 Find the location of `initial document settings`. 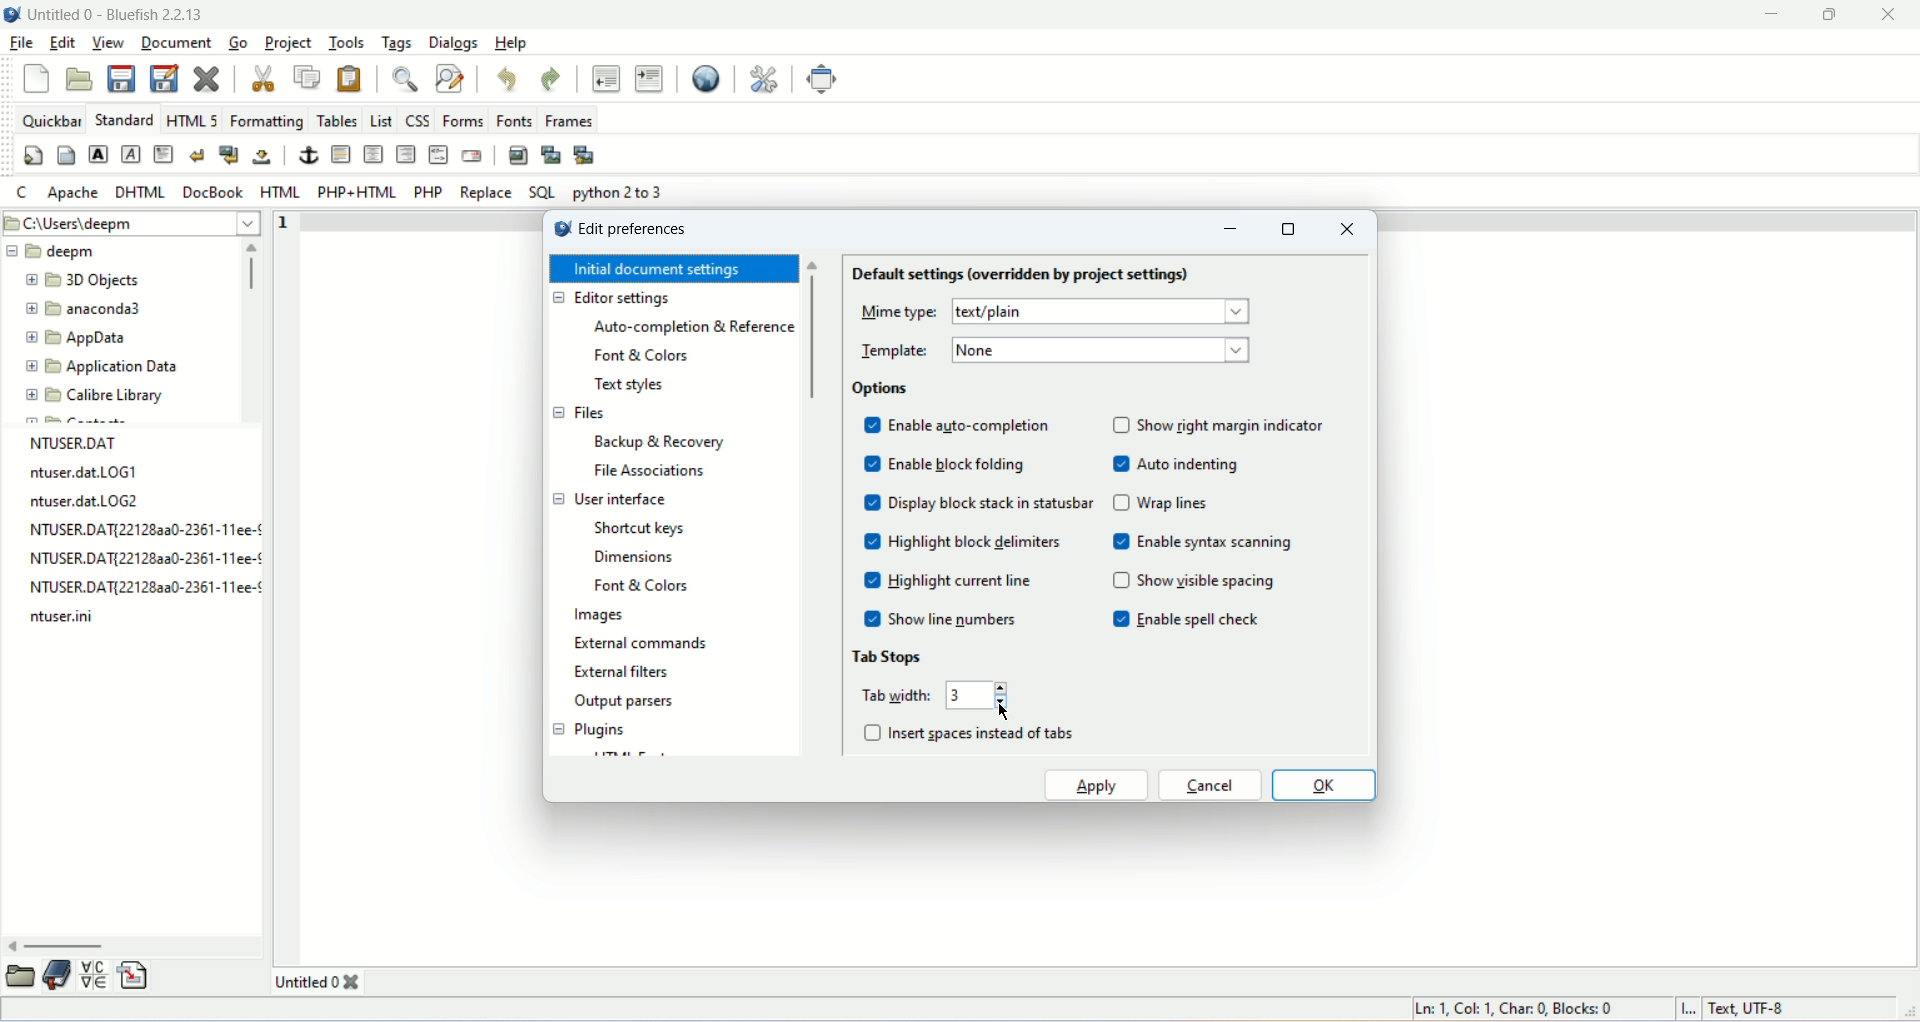

initial document settings is located at coordinates (674, 270).